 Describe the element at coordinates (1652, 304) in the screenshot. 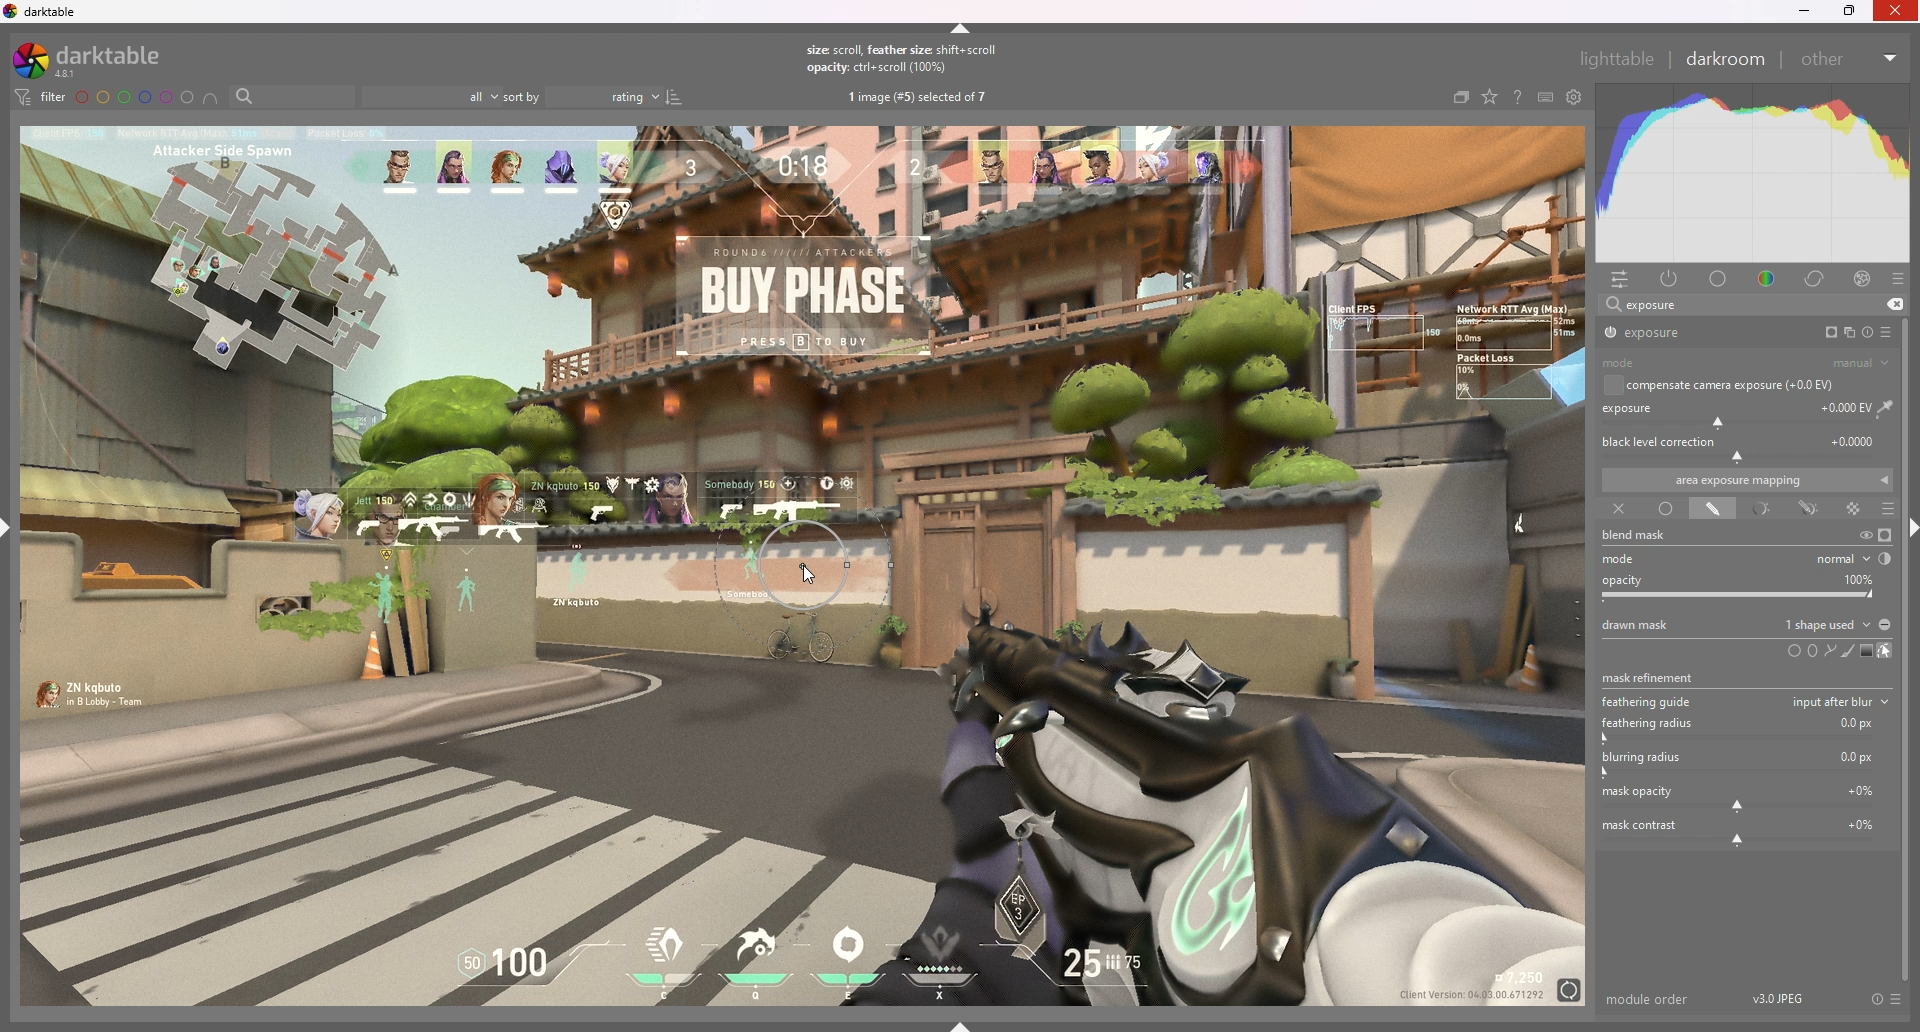

I see `exposure` at that location.